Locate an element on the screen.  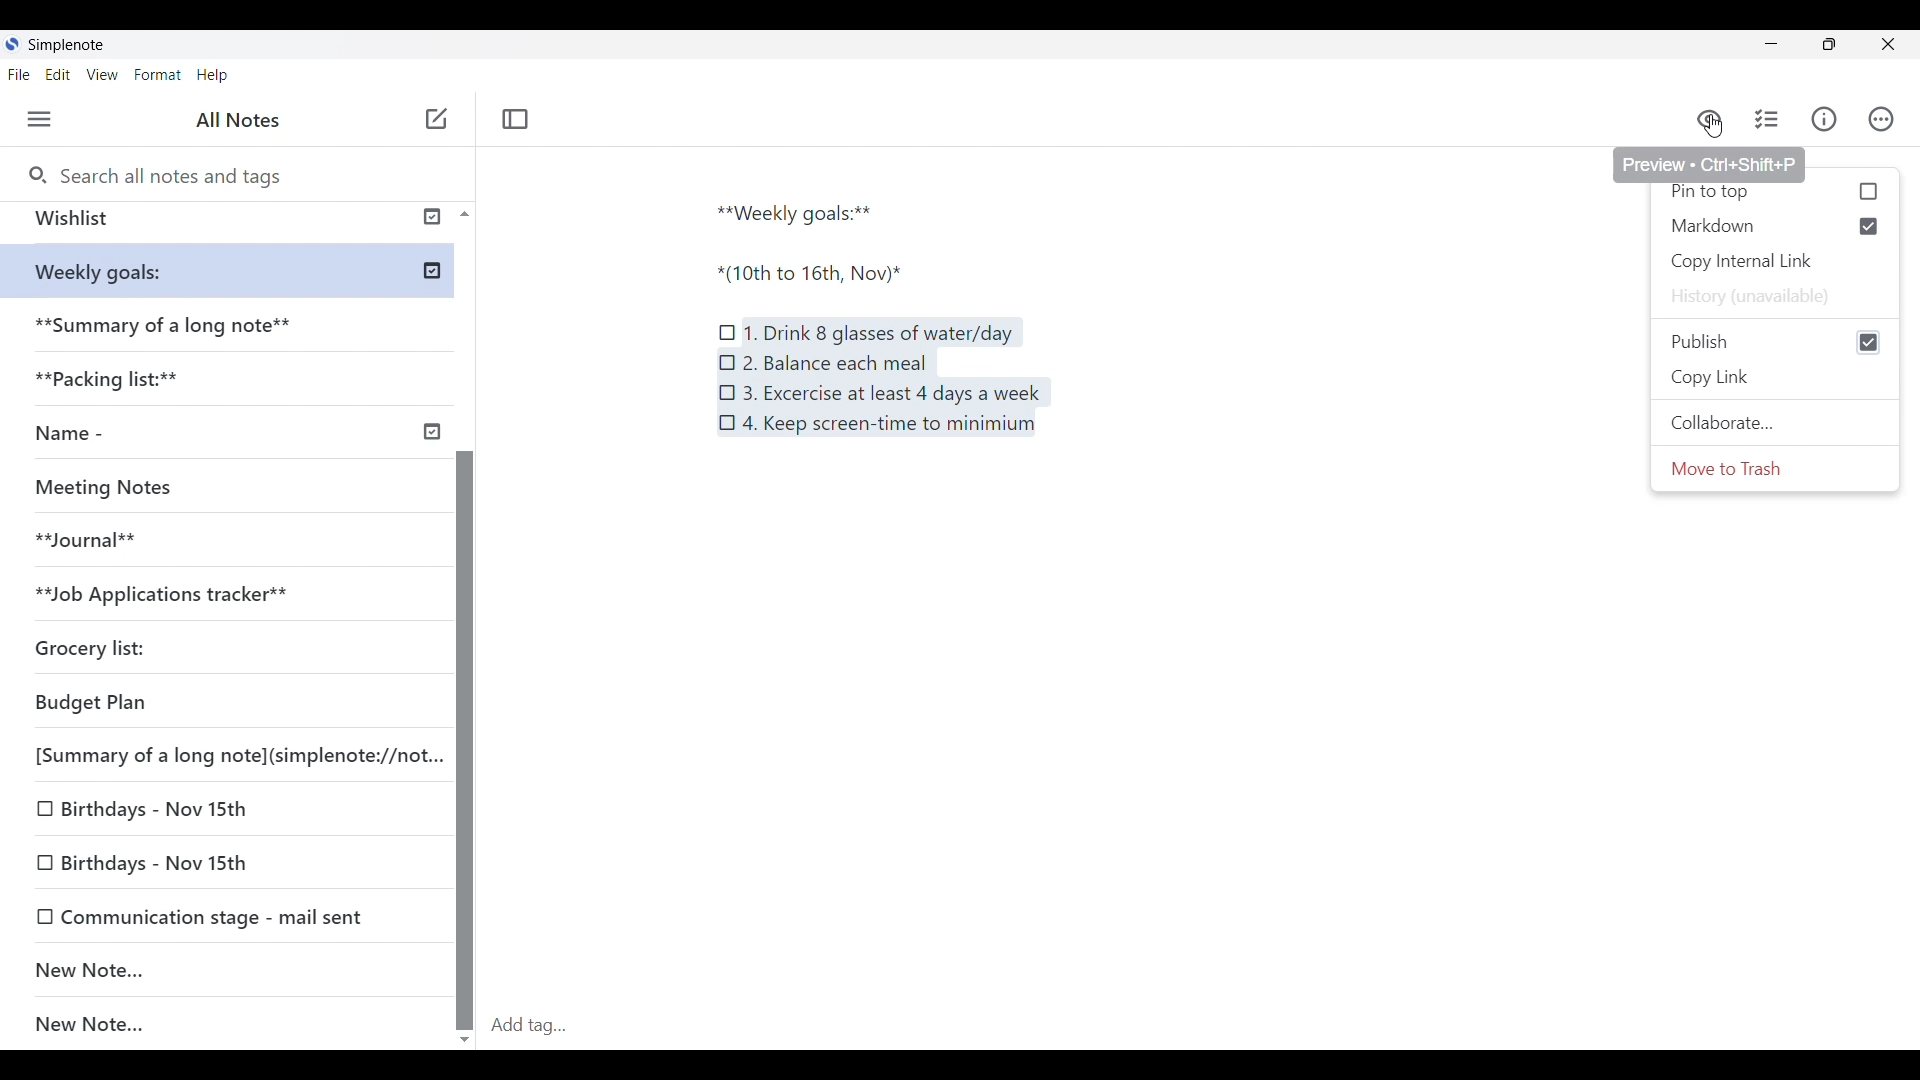
History (unavailable) is located at coordinates (1757, 299).